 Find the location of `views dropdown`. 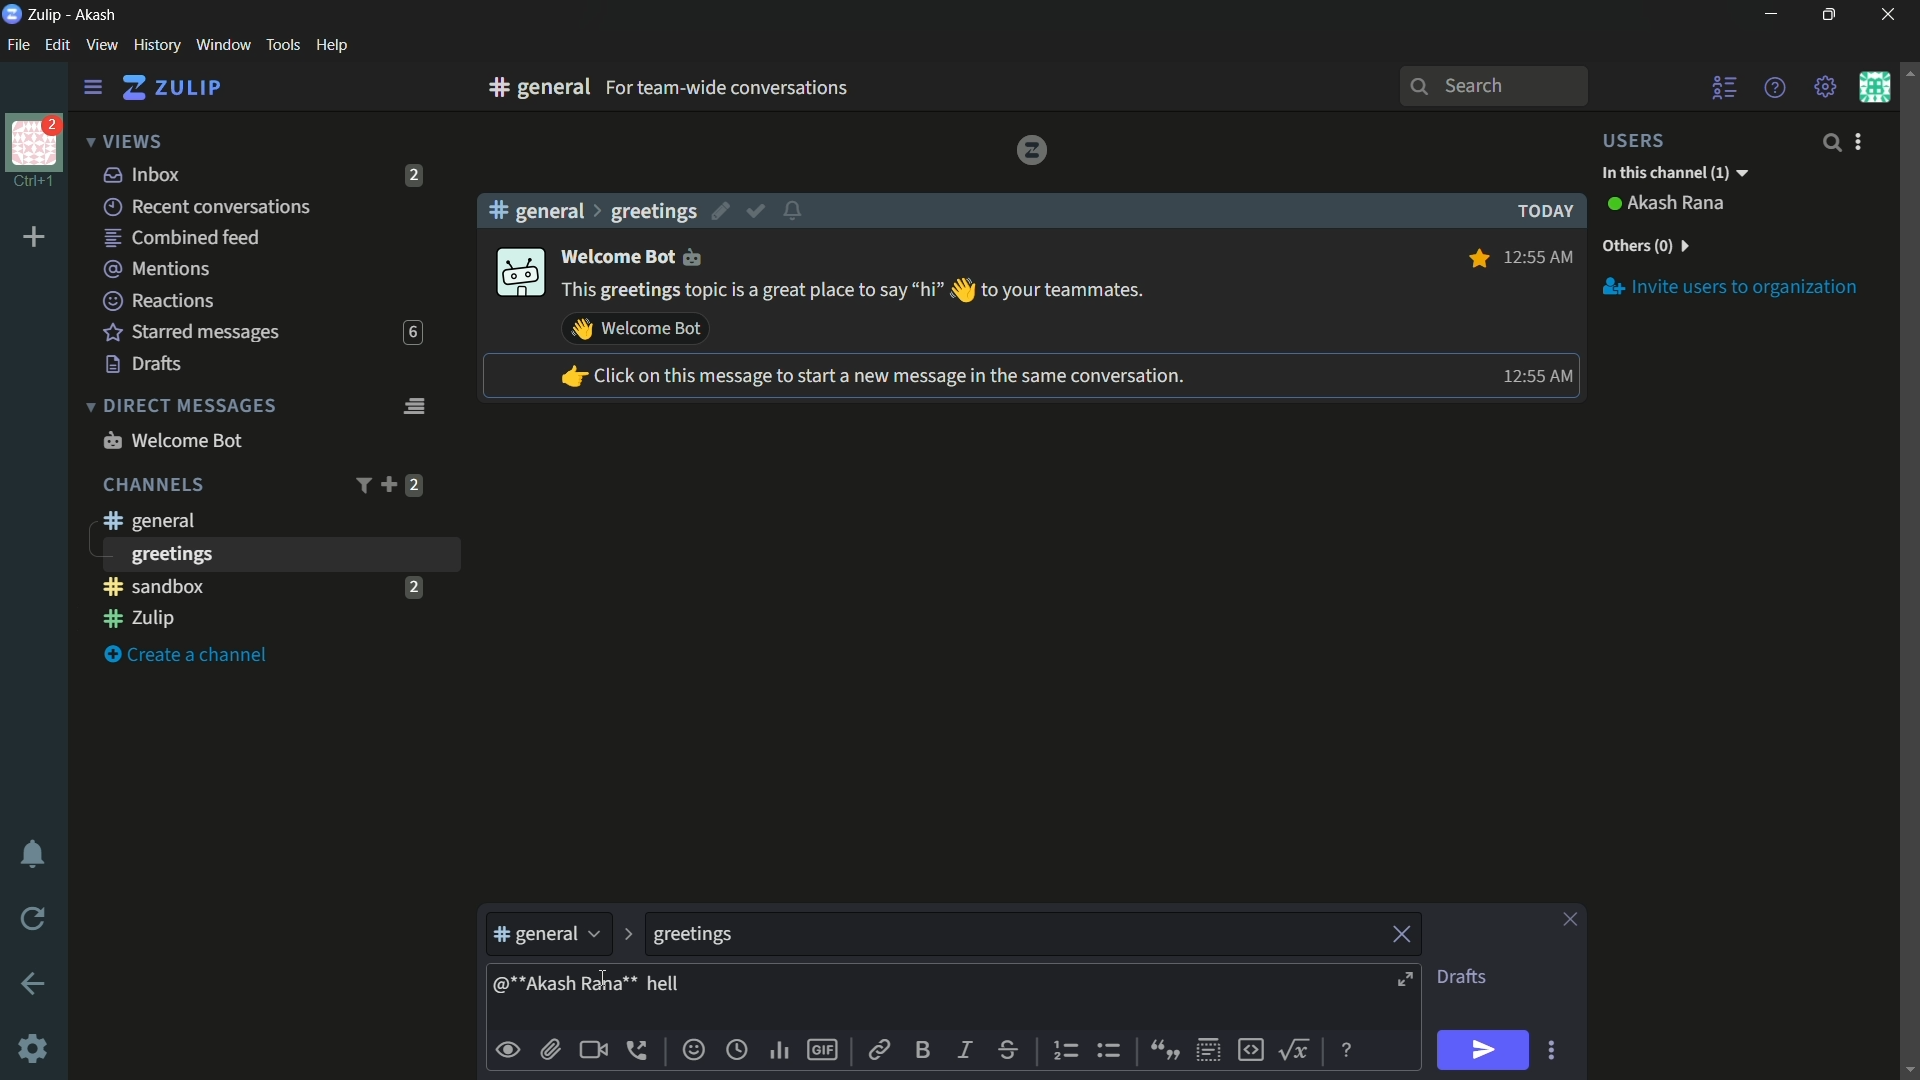

views dropdown is located at coordinates (124, 143).